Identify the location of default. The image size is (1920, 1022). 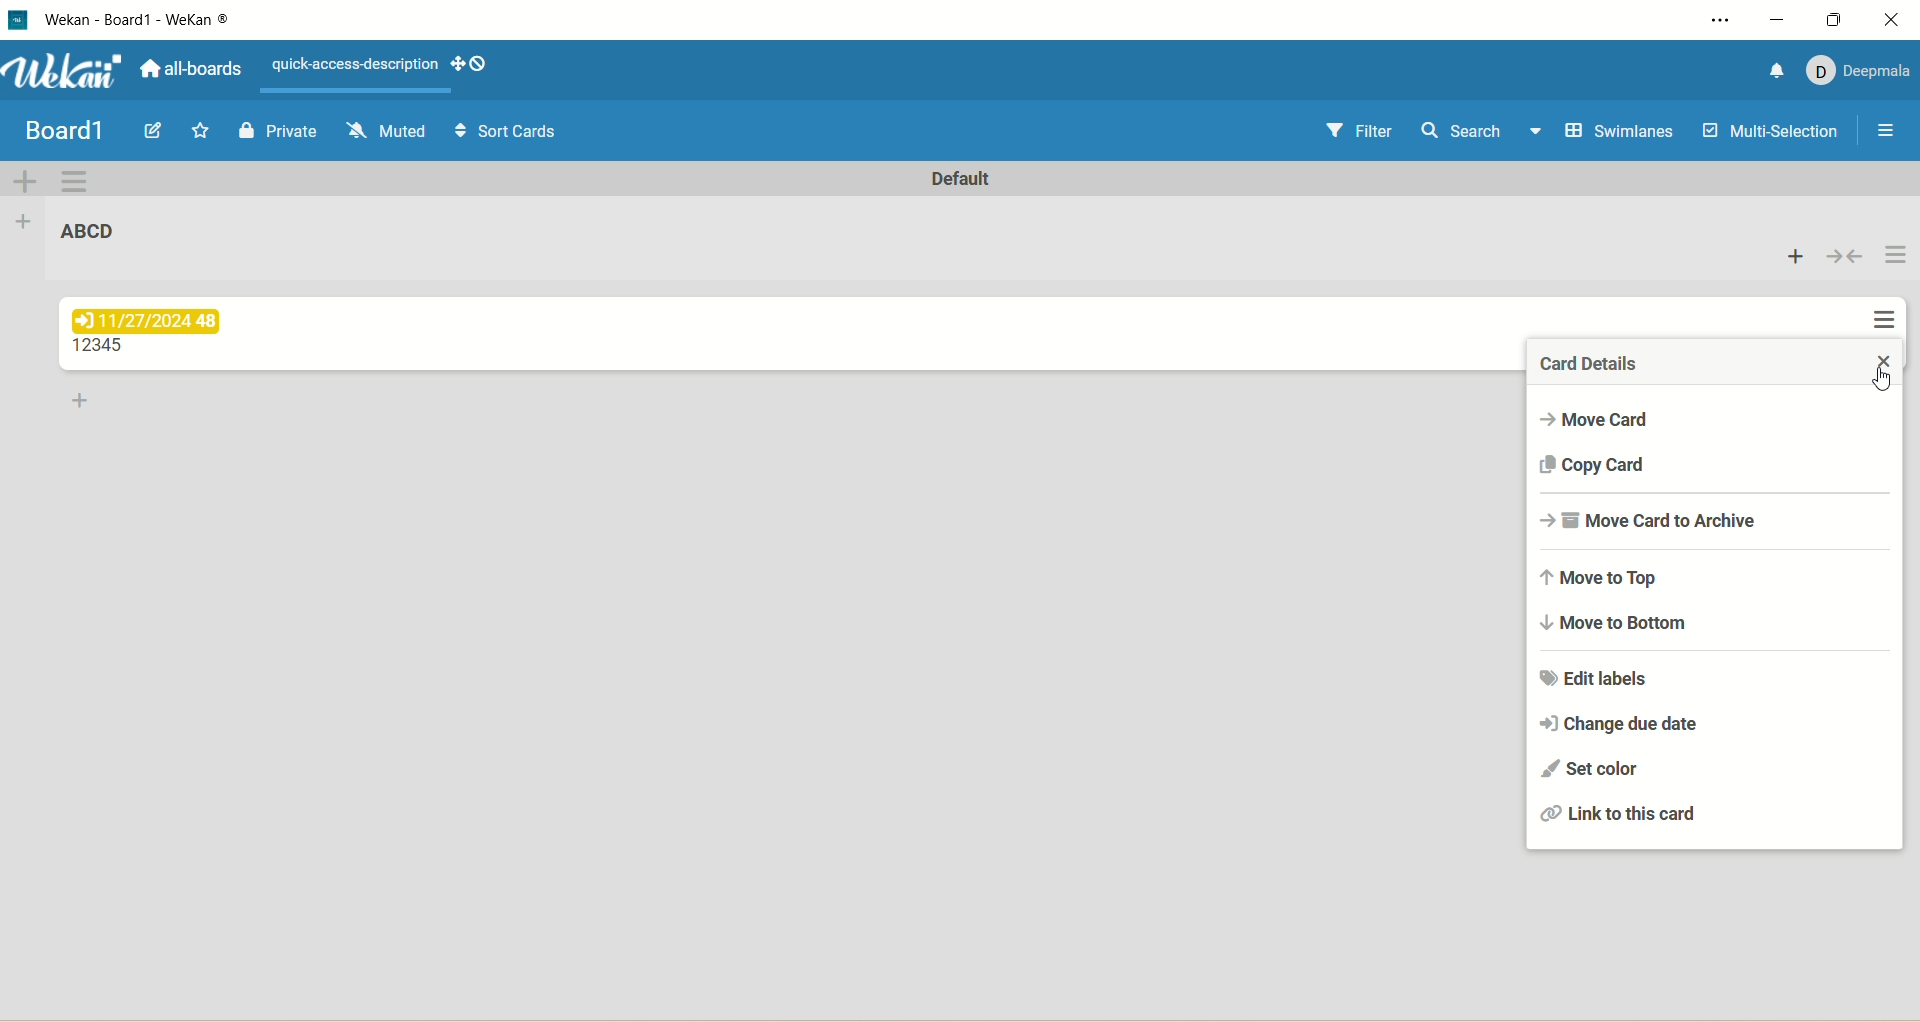
(963, 179).